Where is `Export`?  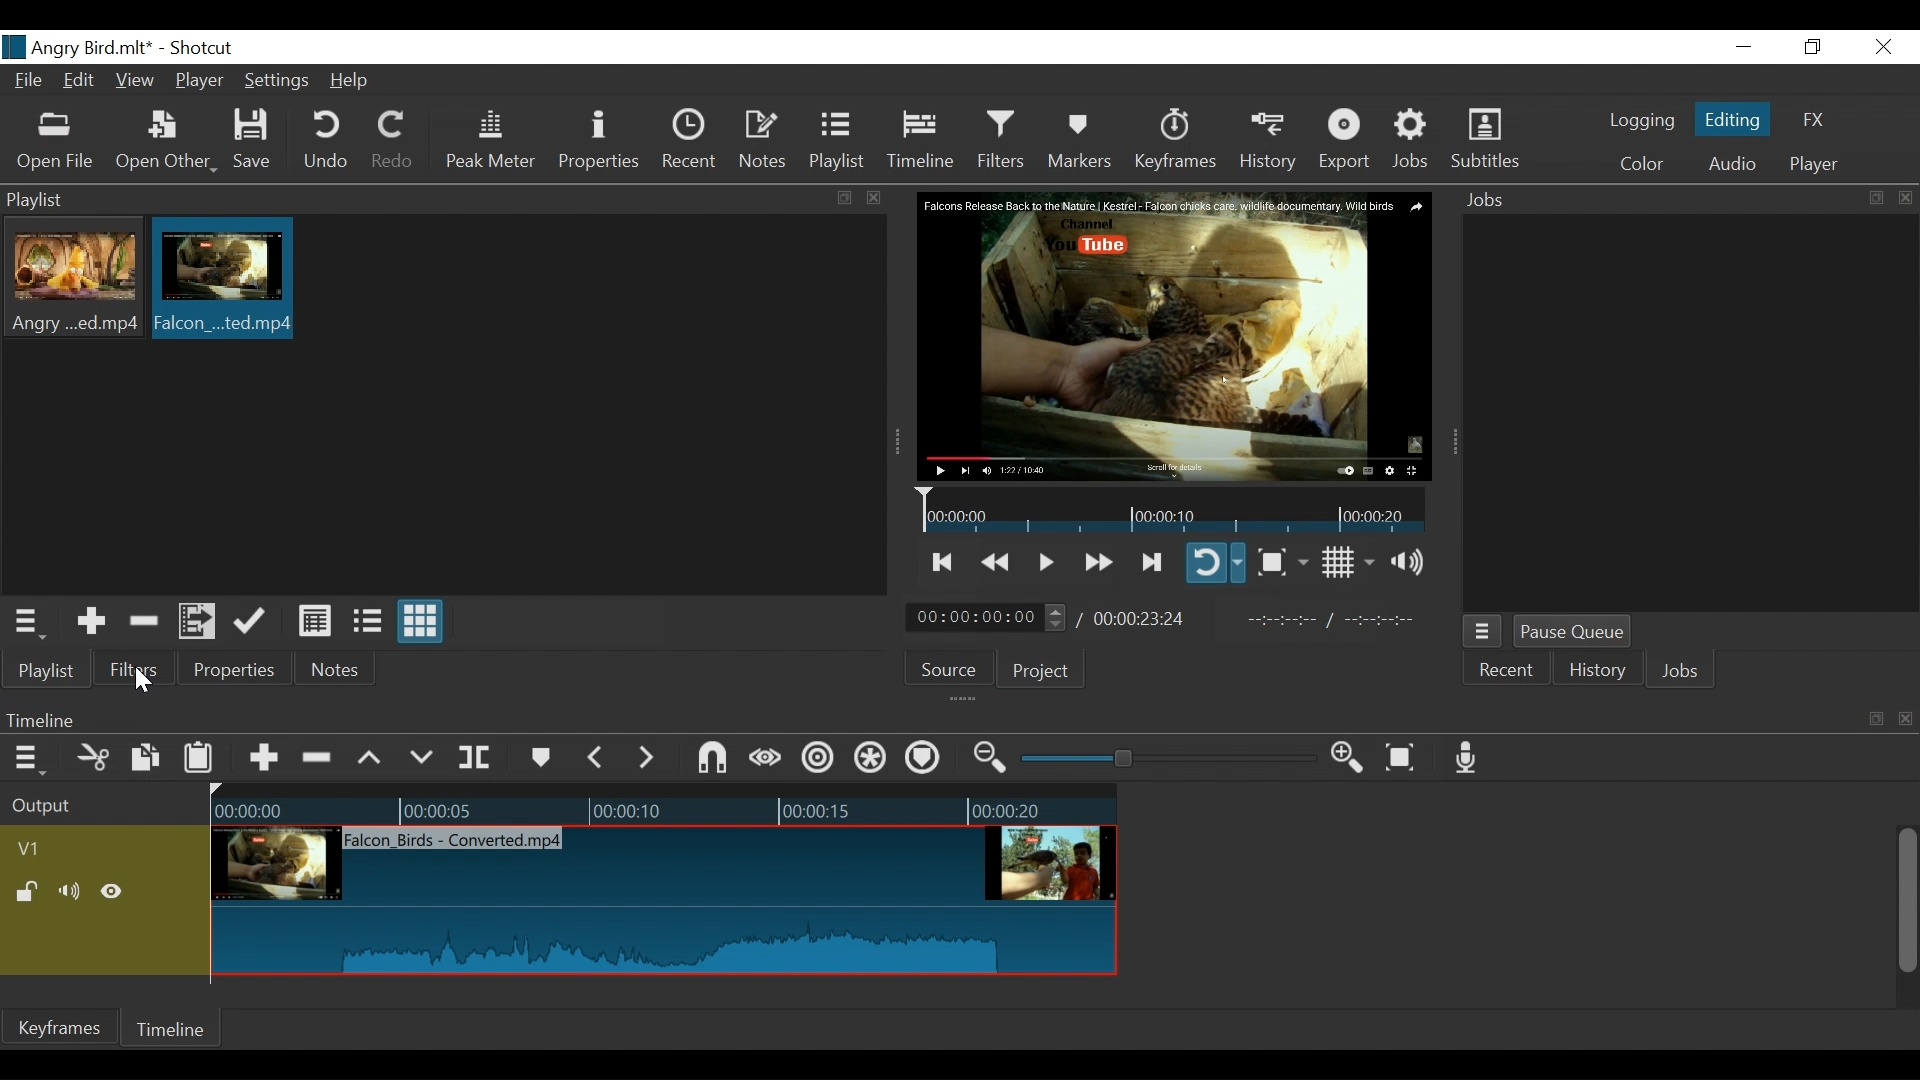 Export is located at coordinates (1345, 141).